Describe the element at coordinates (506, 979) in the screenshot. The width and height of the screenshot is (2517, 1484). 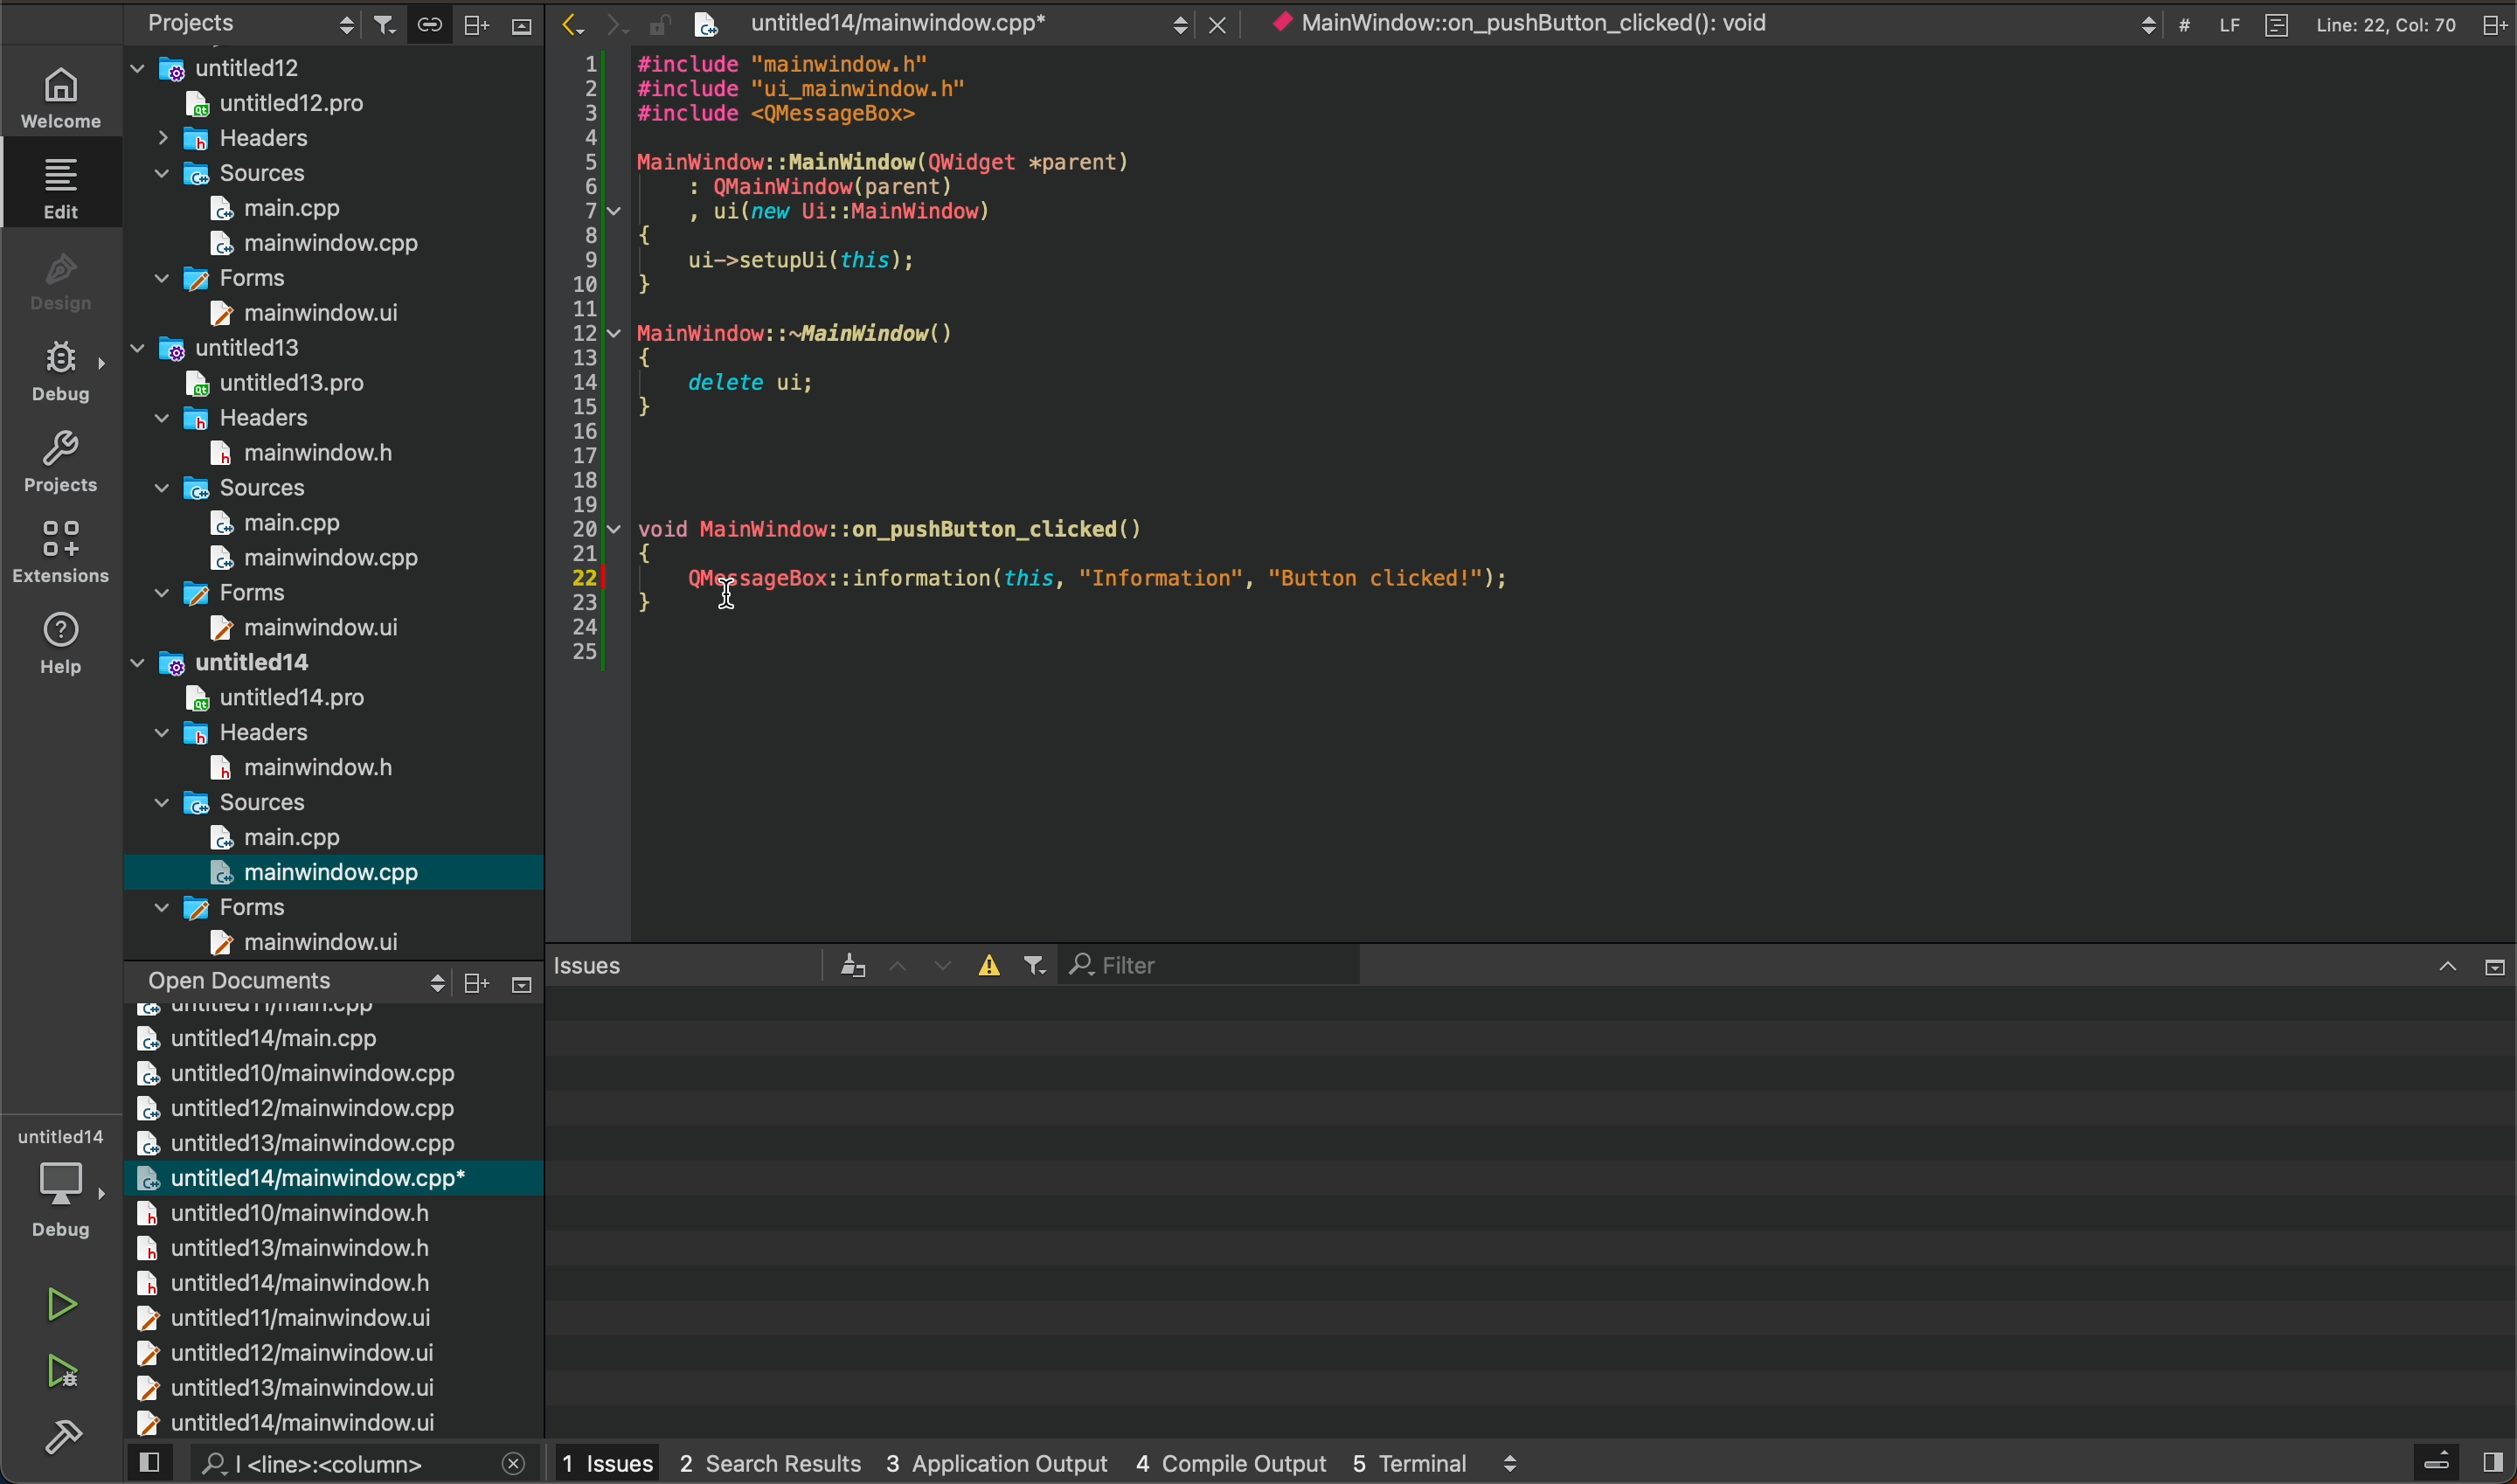
I see `` at that location.